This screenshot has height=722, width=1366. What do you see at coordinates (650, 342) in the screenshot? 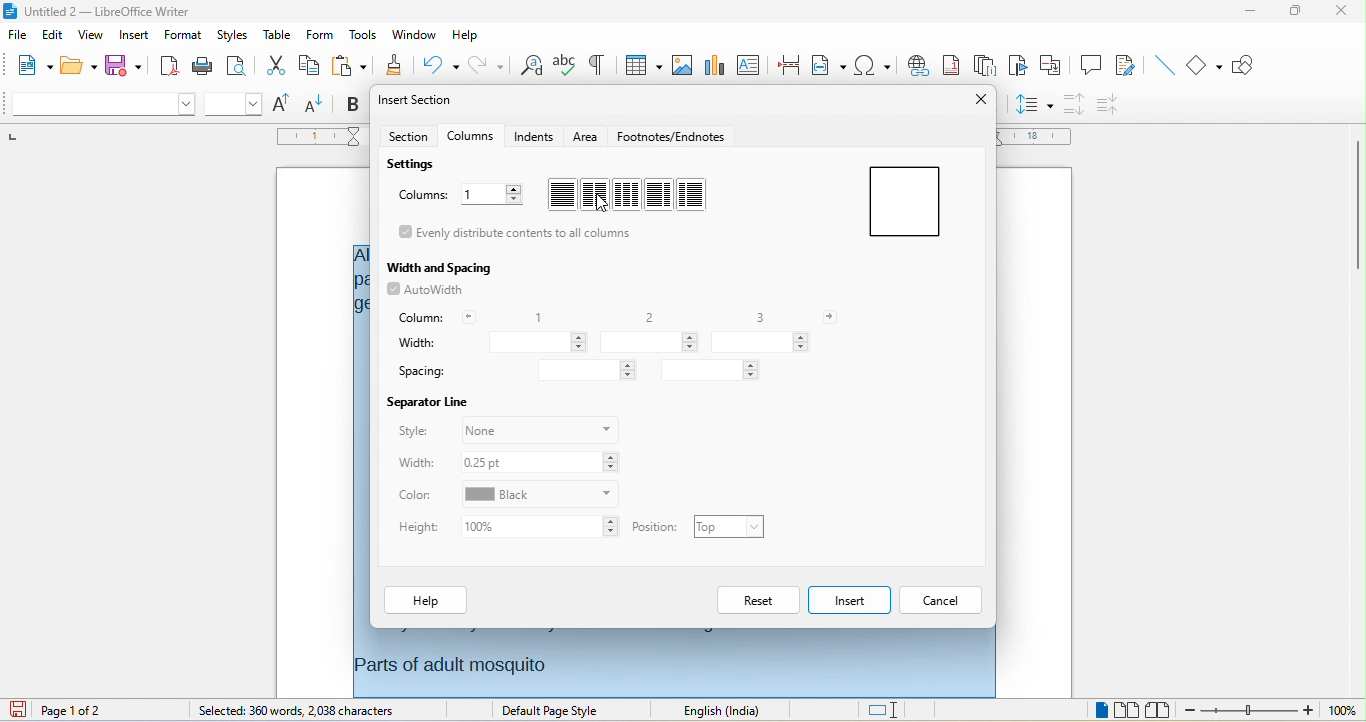
I see `column 2 width` at bounding box center [650, 342].